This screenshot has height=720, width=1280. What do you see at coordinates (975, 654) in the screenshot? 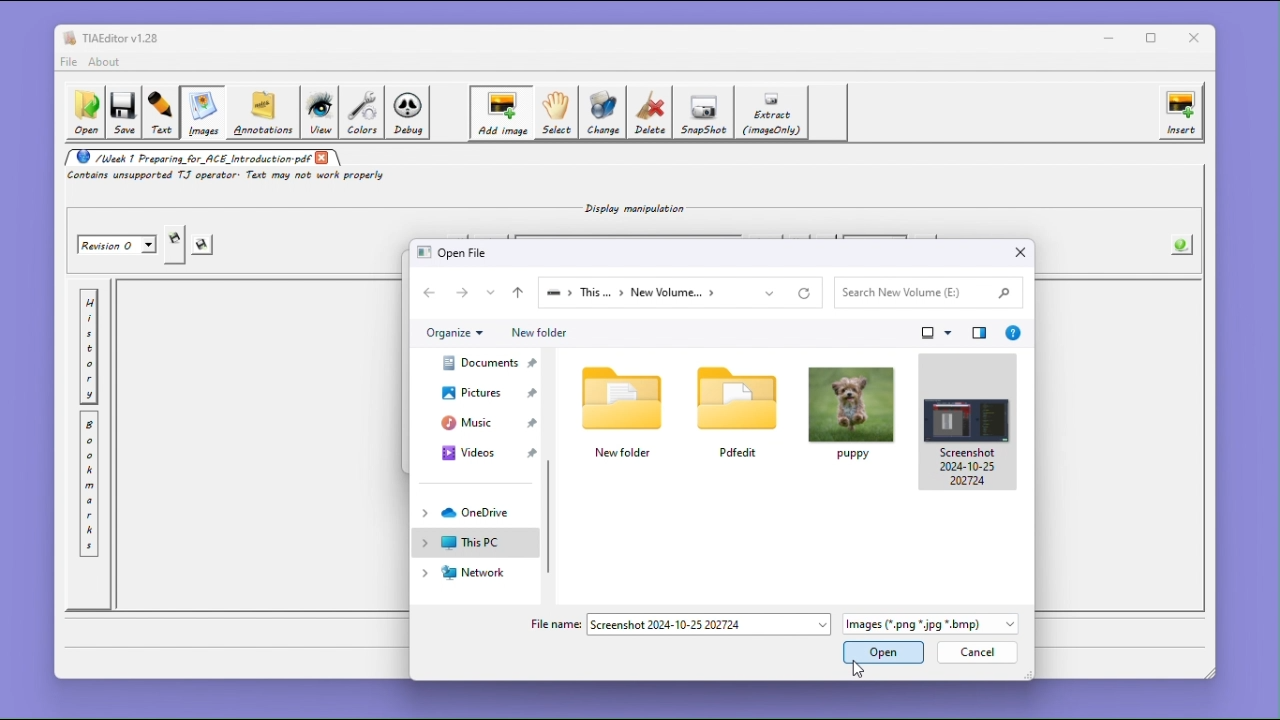
I see `cancel` at bounding box center [975, 654].